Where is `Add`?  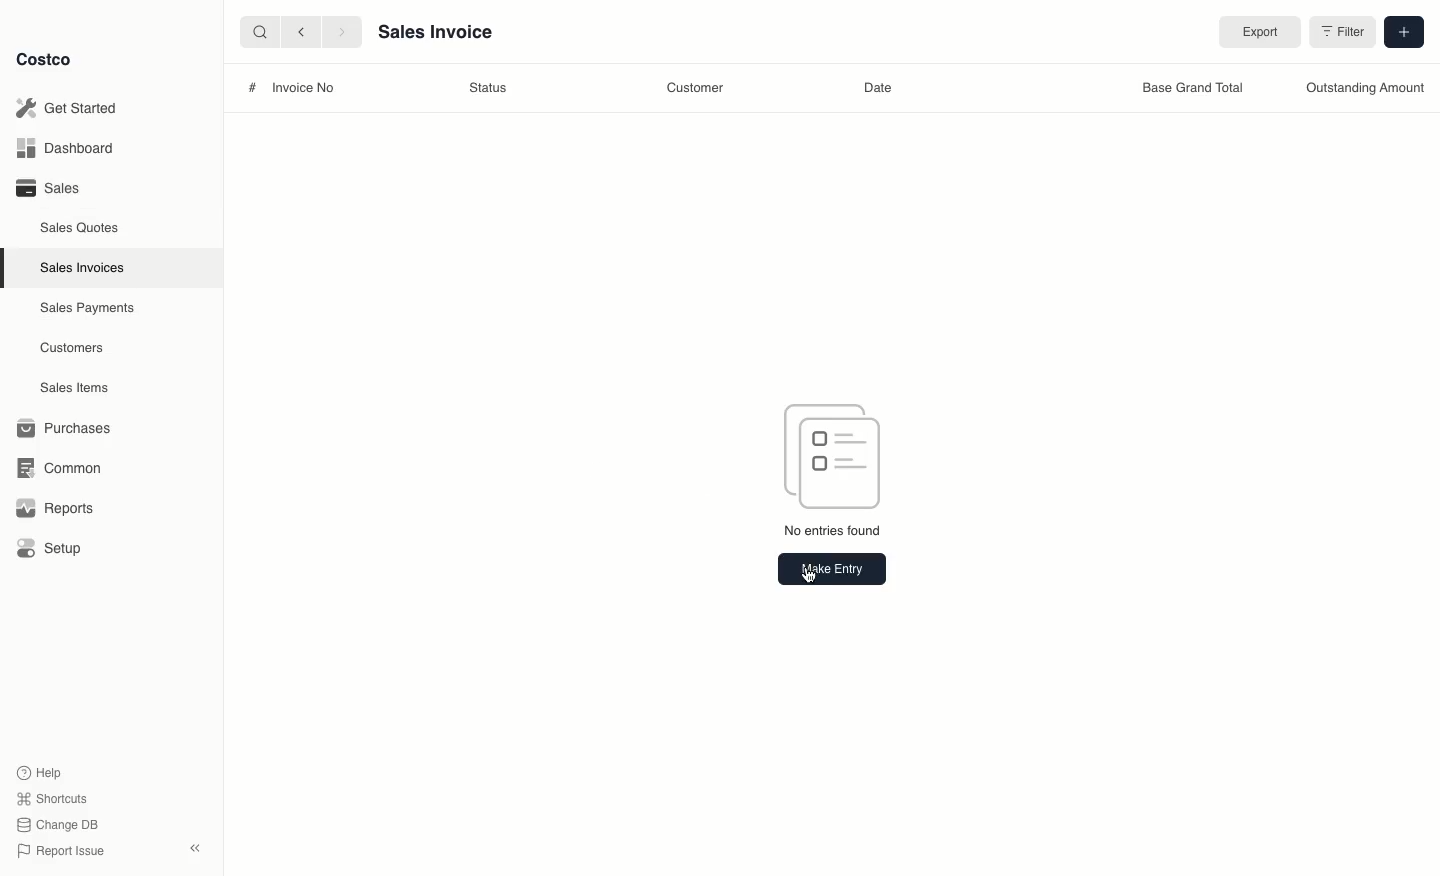
Add is located at coordinates (1406, 30).